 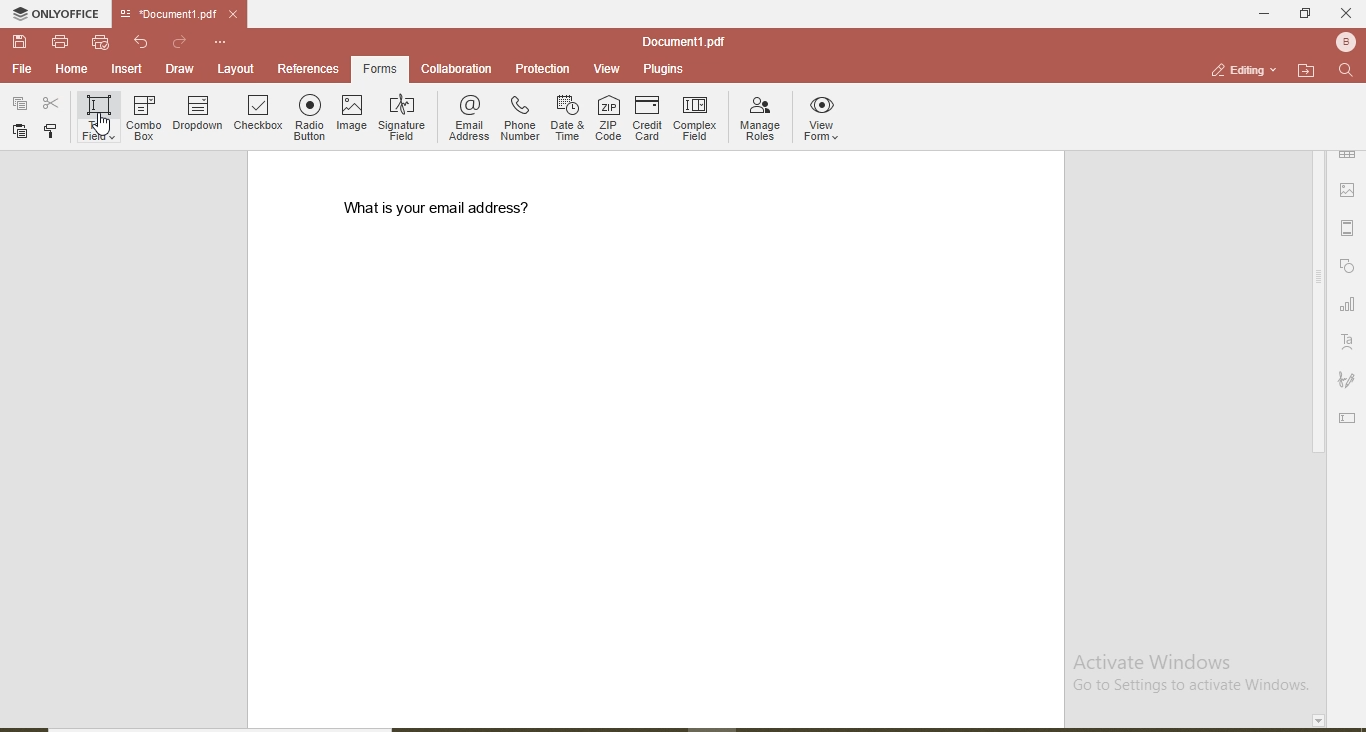 I want to click on print, so click(x=60, y=40).